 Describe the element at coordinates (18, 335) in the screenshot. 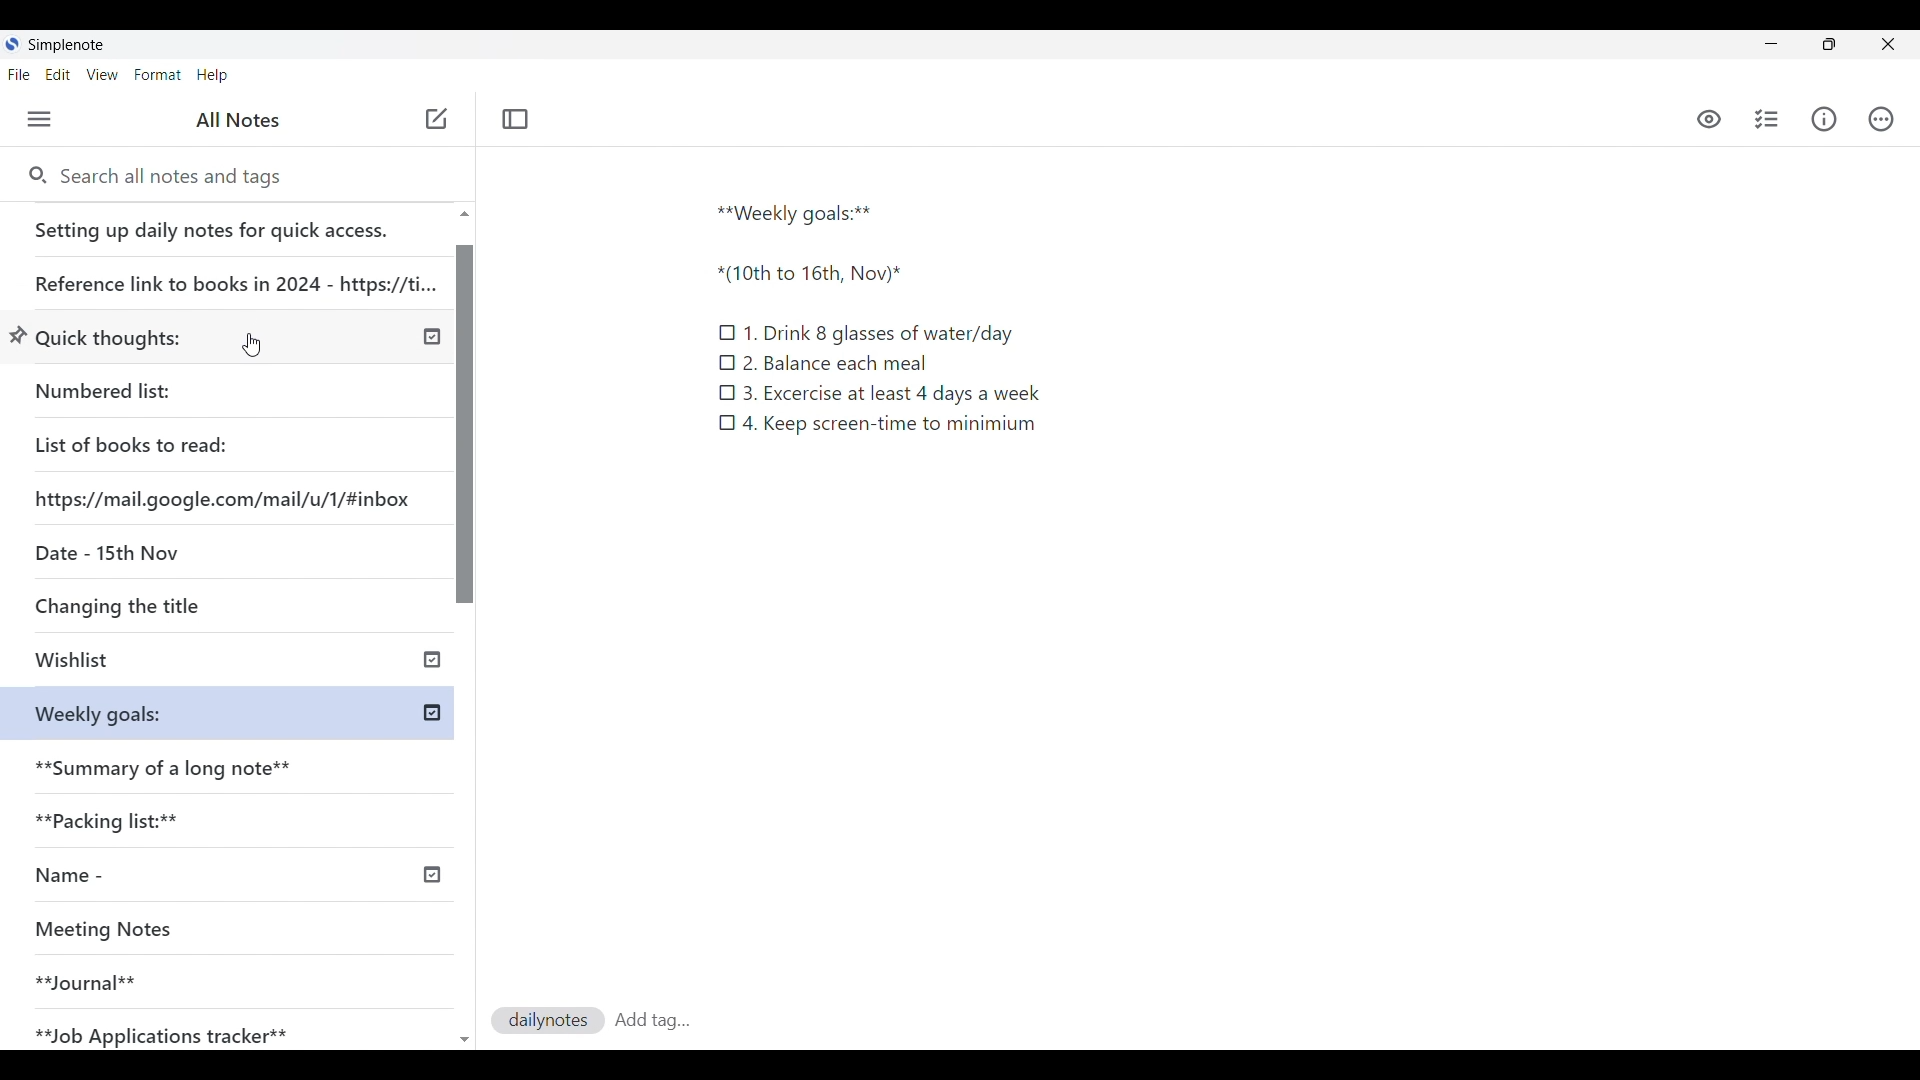

I see `Unpin option for selected note` at that location.